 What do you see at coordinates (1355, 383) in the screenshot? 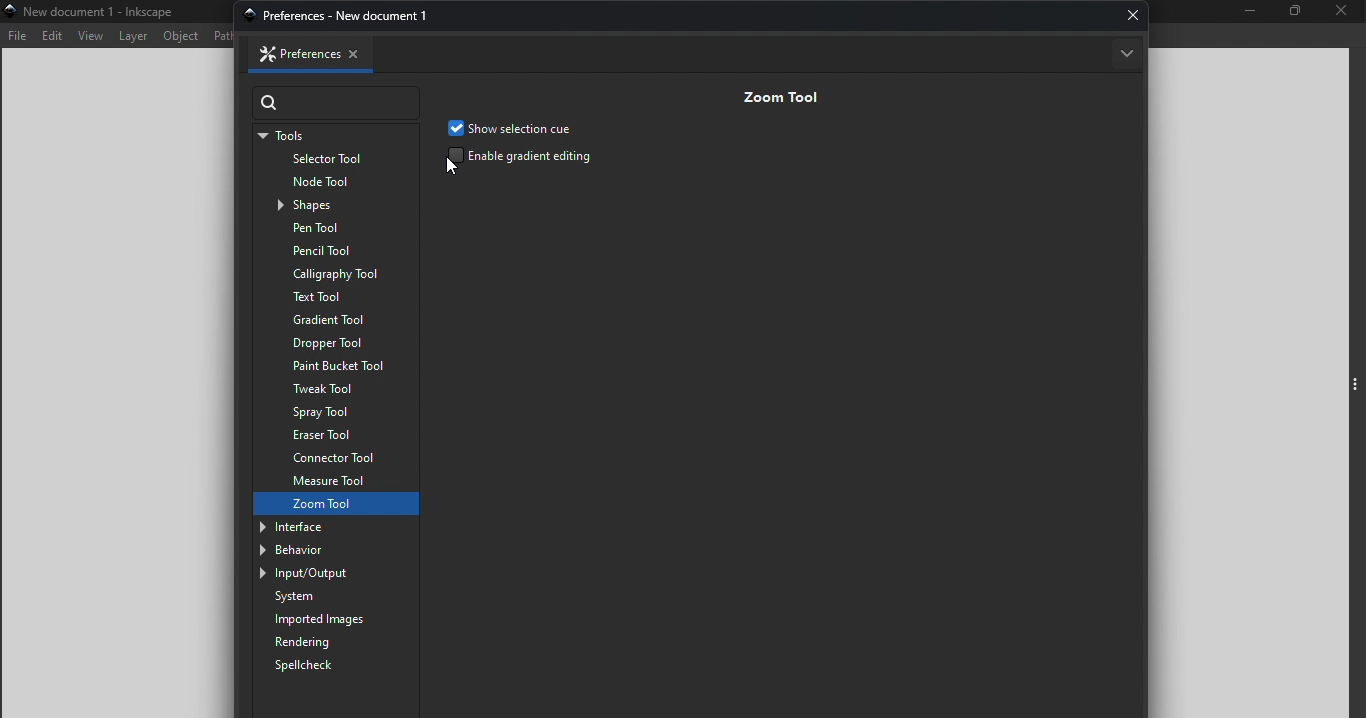
I see `Toggle command panel` at bounding box center [1355, 383].